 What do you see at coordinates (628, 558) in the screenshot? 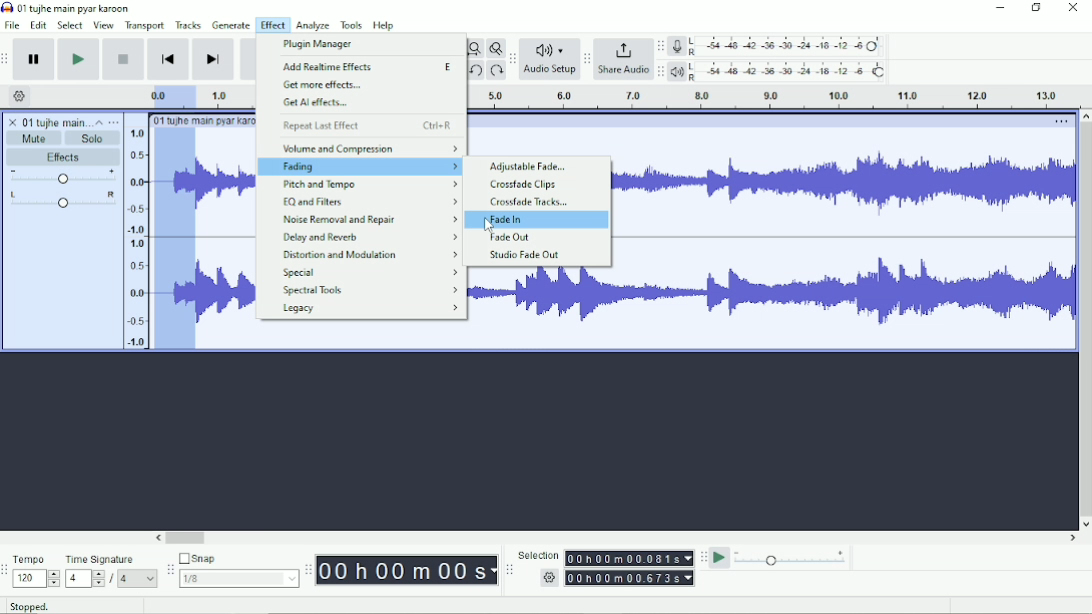
I see `00 h 00 m 00.081s` at bounding box center [628, 558].